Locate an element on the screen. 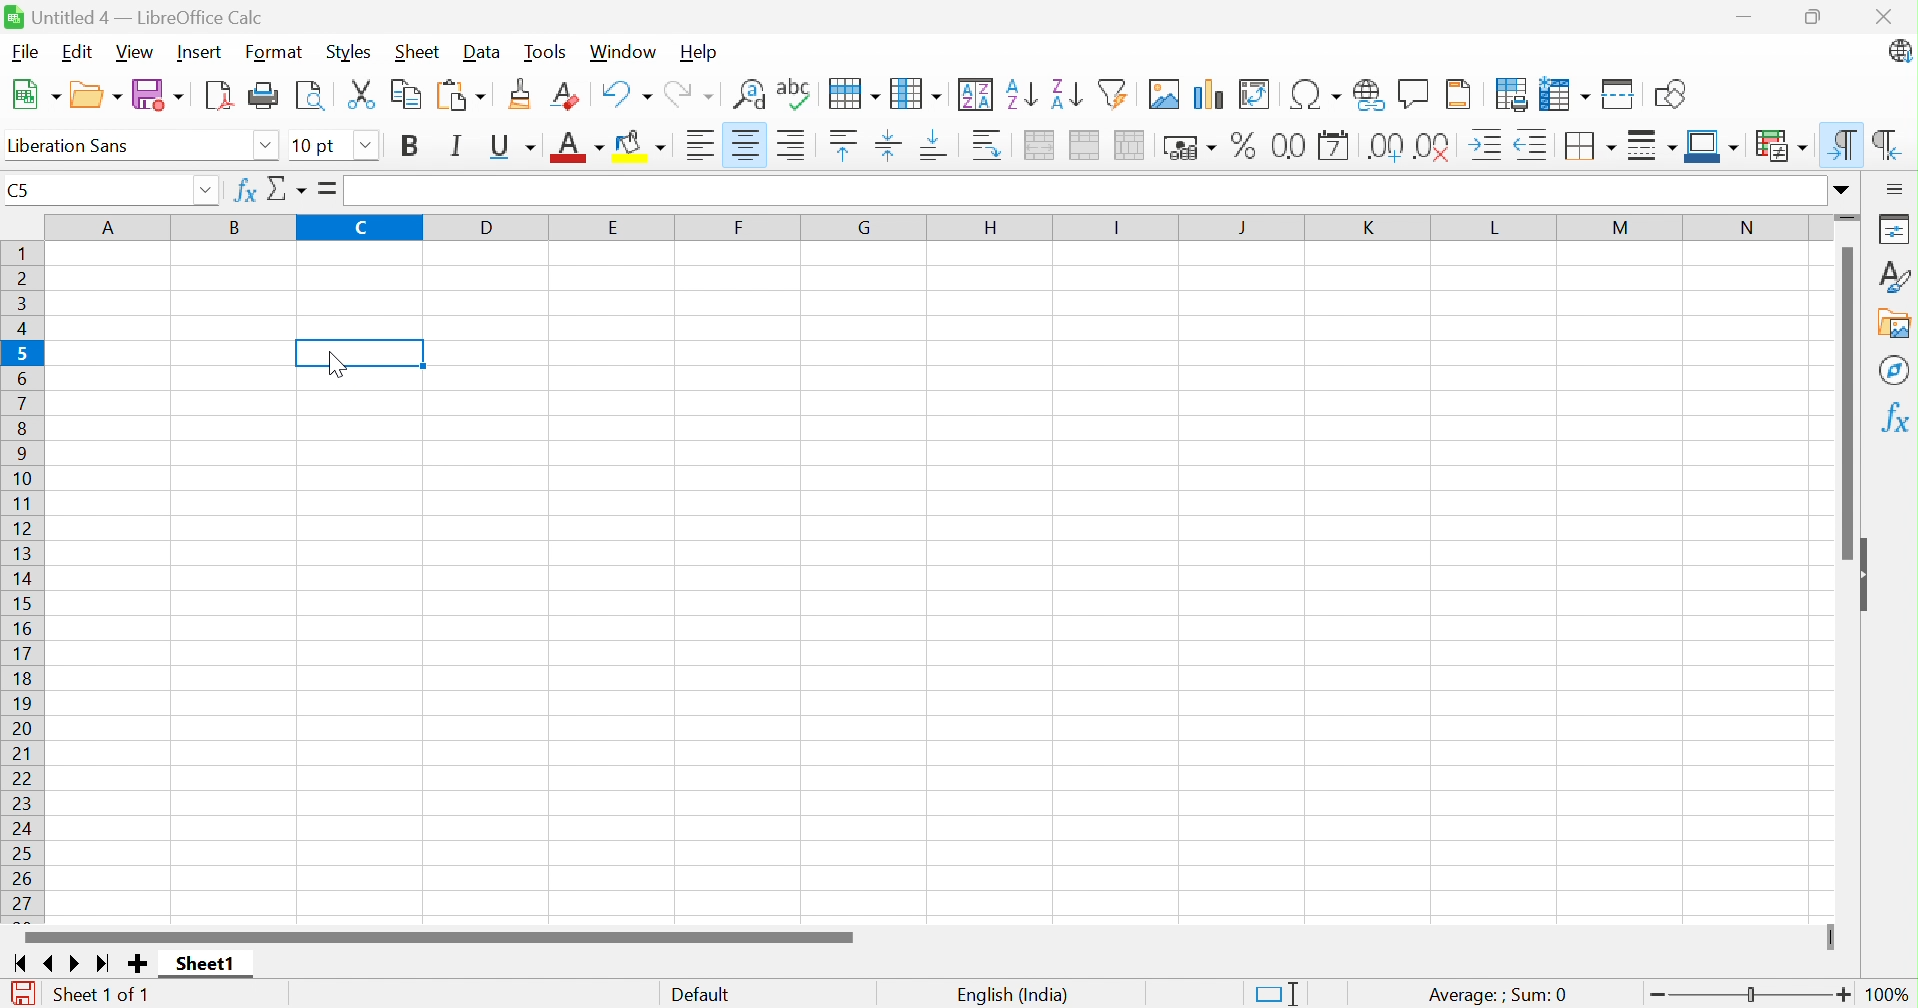 This screenshot has height=1008, width=1918. Cut is located at coordinates (364, 95).